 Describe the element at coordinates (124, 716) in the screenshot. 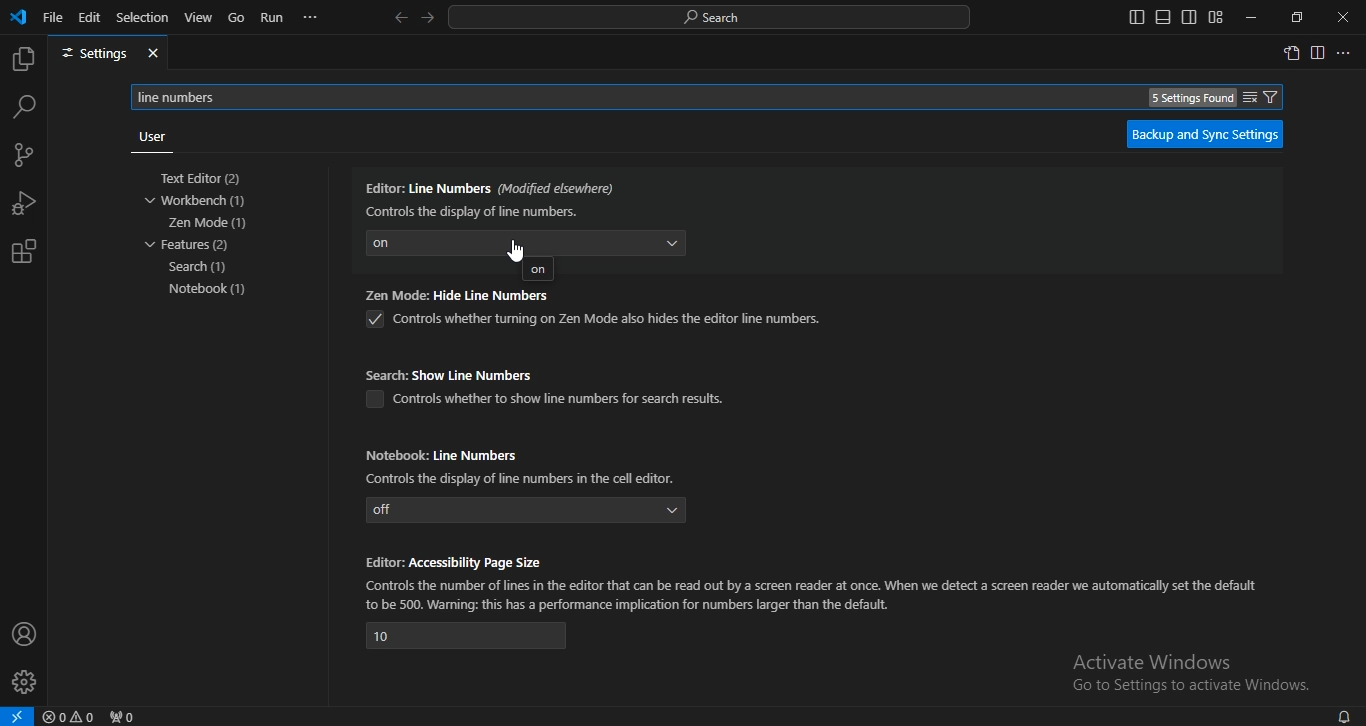

I see `no ports forwarded` at that location.